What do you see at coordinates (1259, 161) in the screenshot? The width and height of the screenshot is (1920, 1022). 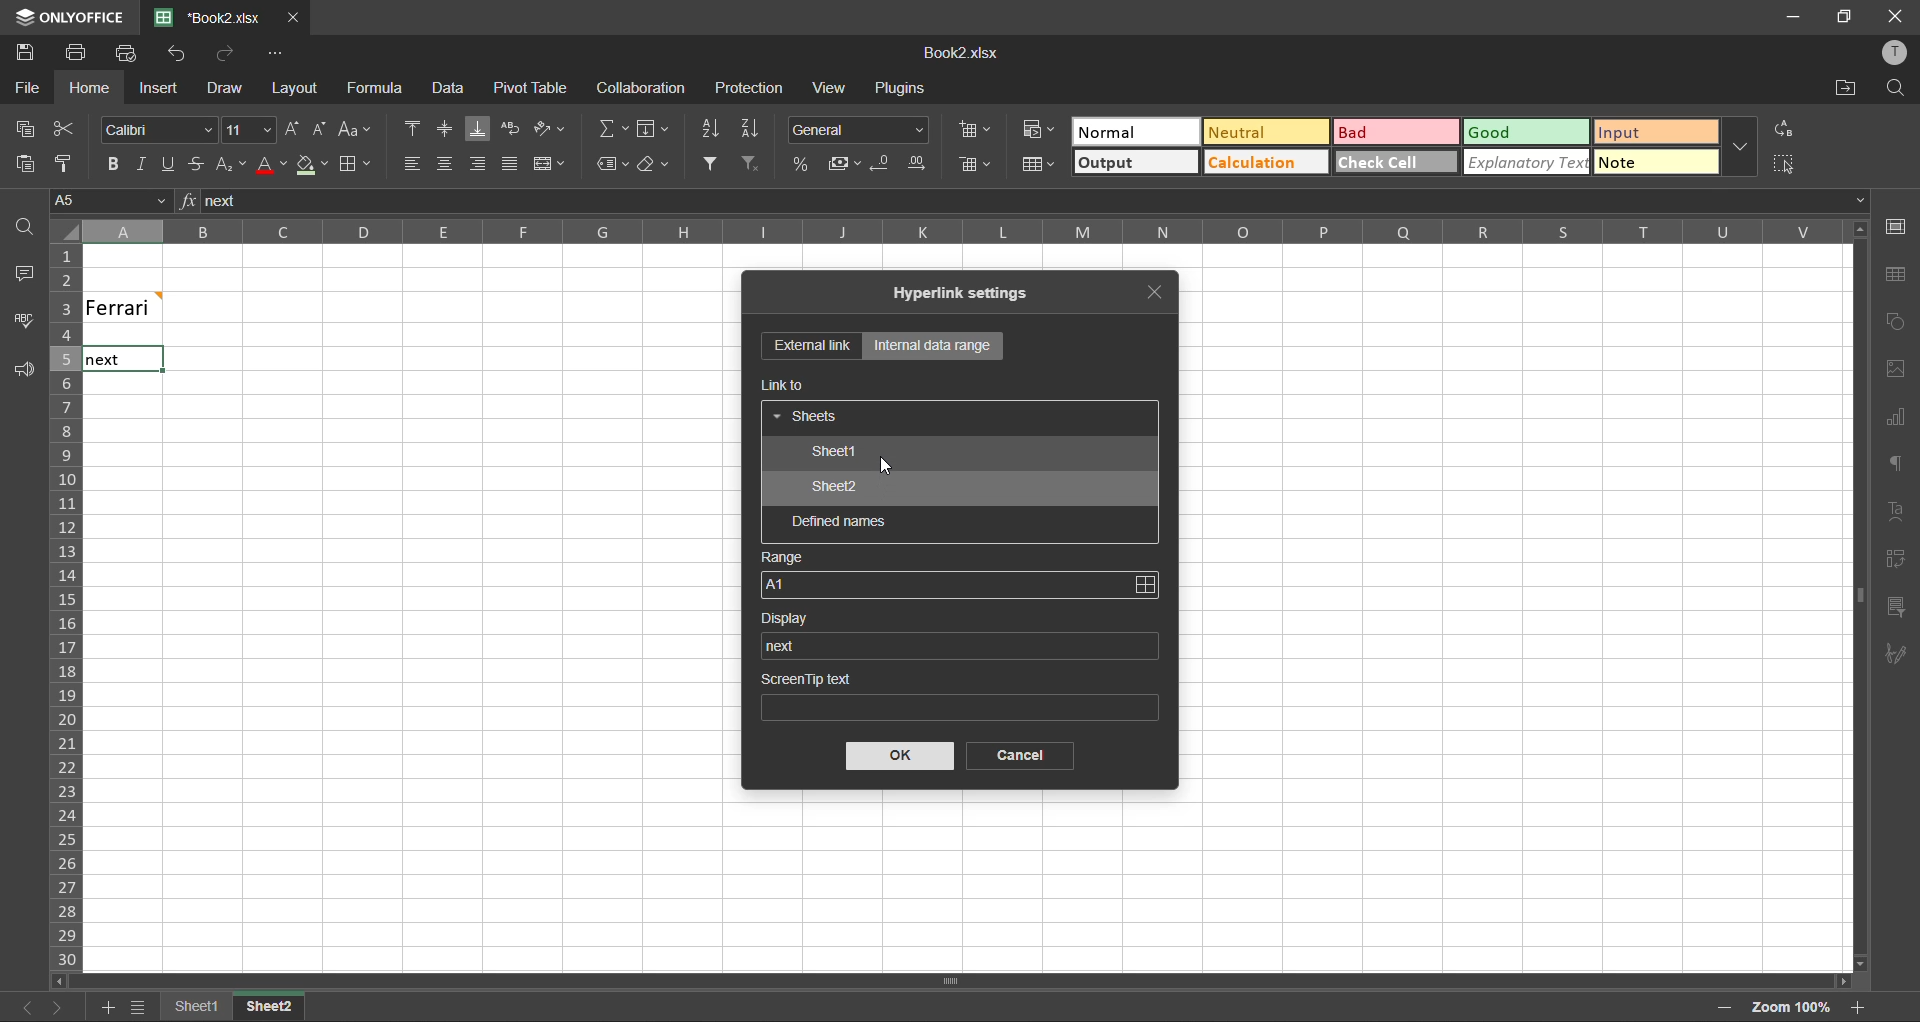 I see `calculation` at bounding box center [1259, 161].